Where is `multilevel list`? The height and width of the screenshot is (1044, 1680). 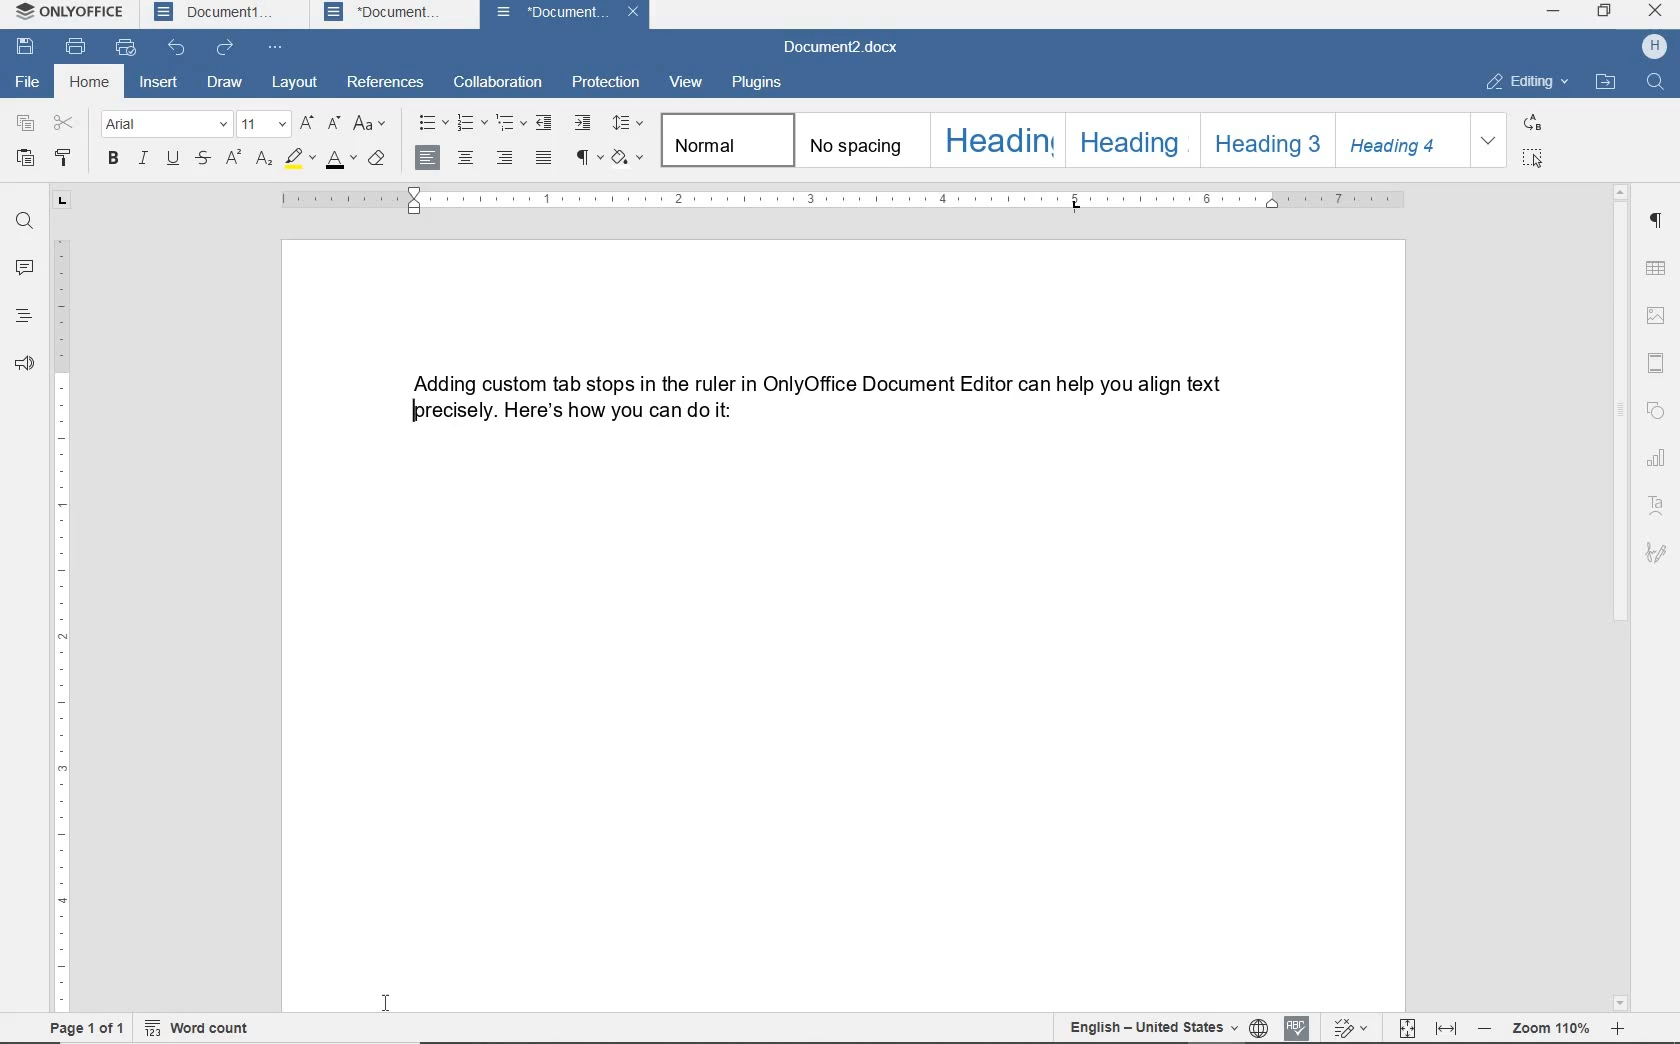
multilevel list is located at coordinates (508, 120).